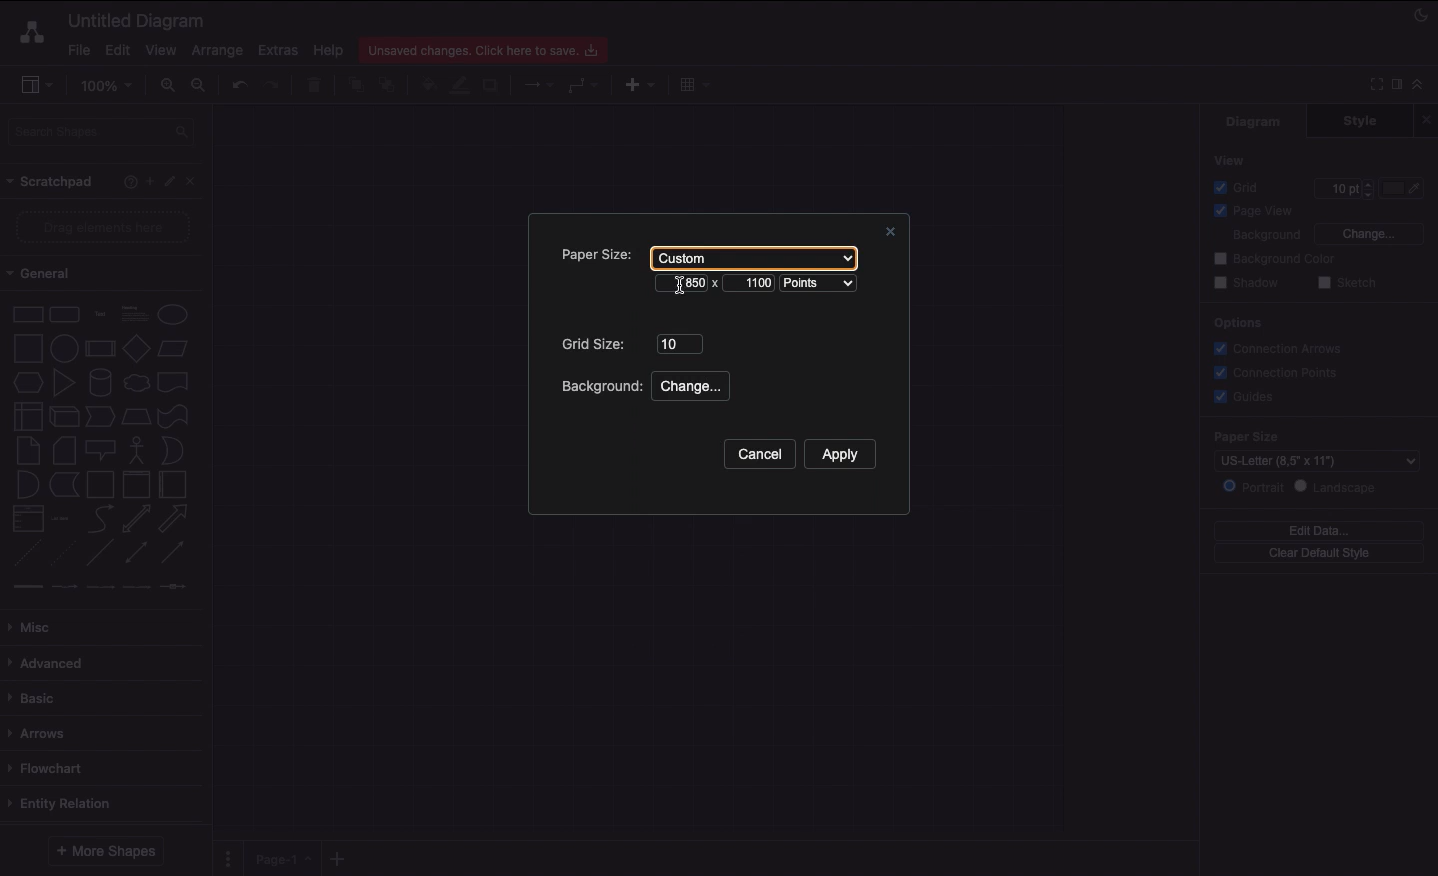 This screenshot has width=1438, height=876. What do you see at coordinates (1277, 372) in the screenshot?
I see `Connection points` at bounding box center [1277, 372].